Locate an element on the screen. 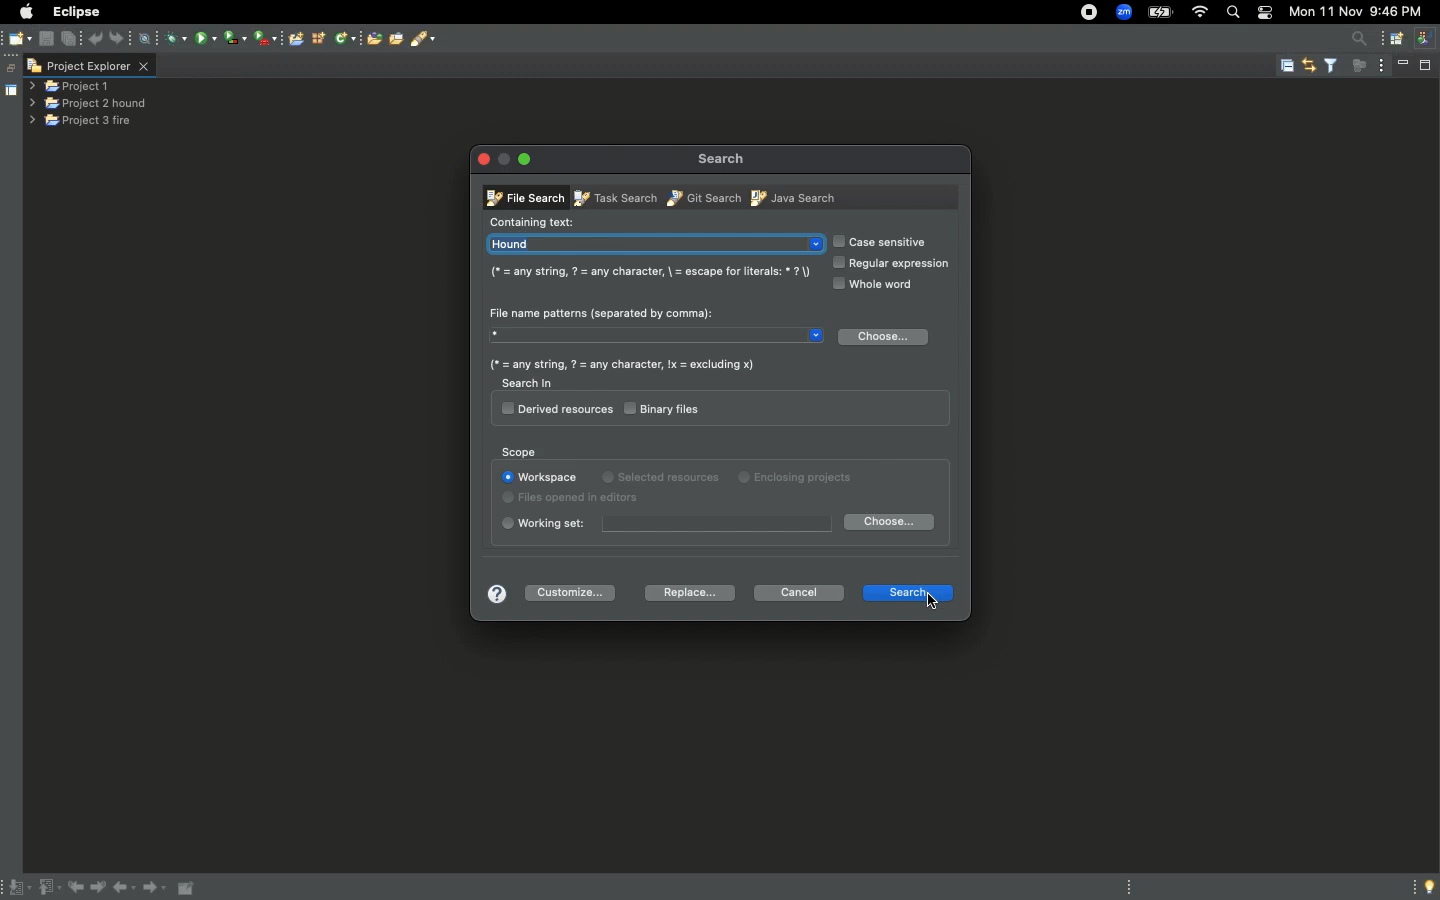  Previous edit location is located at coordinates (79, 888).